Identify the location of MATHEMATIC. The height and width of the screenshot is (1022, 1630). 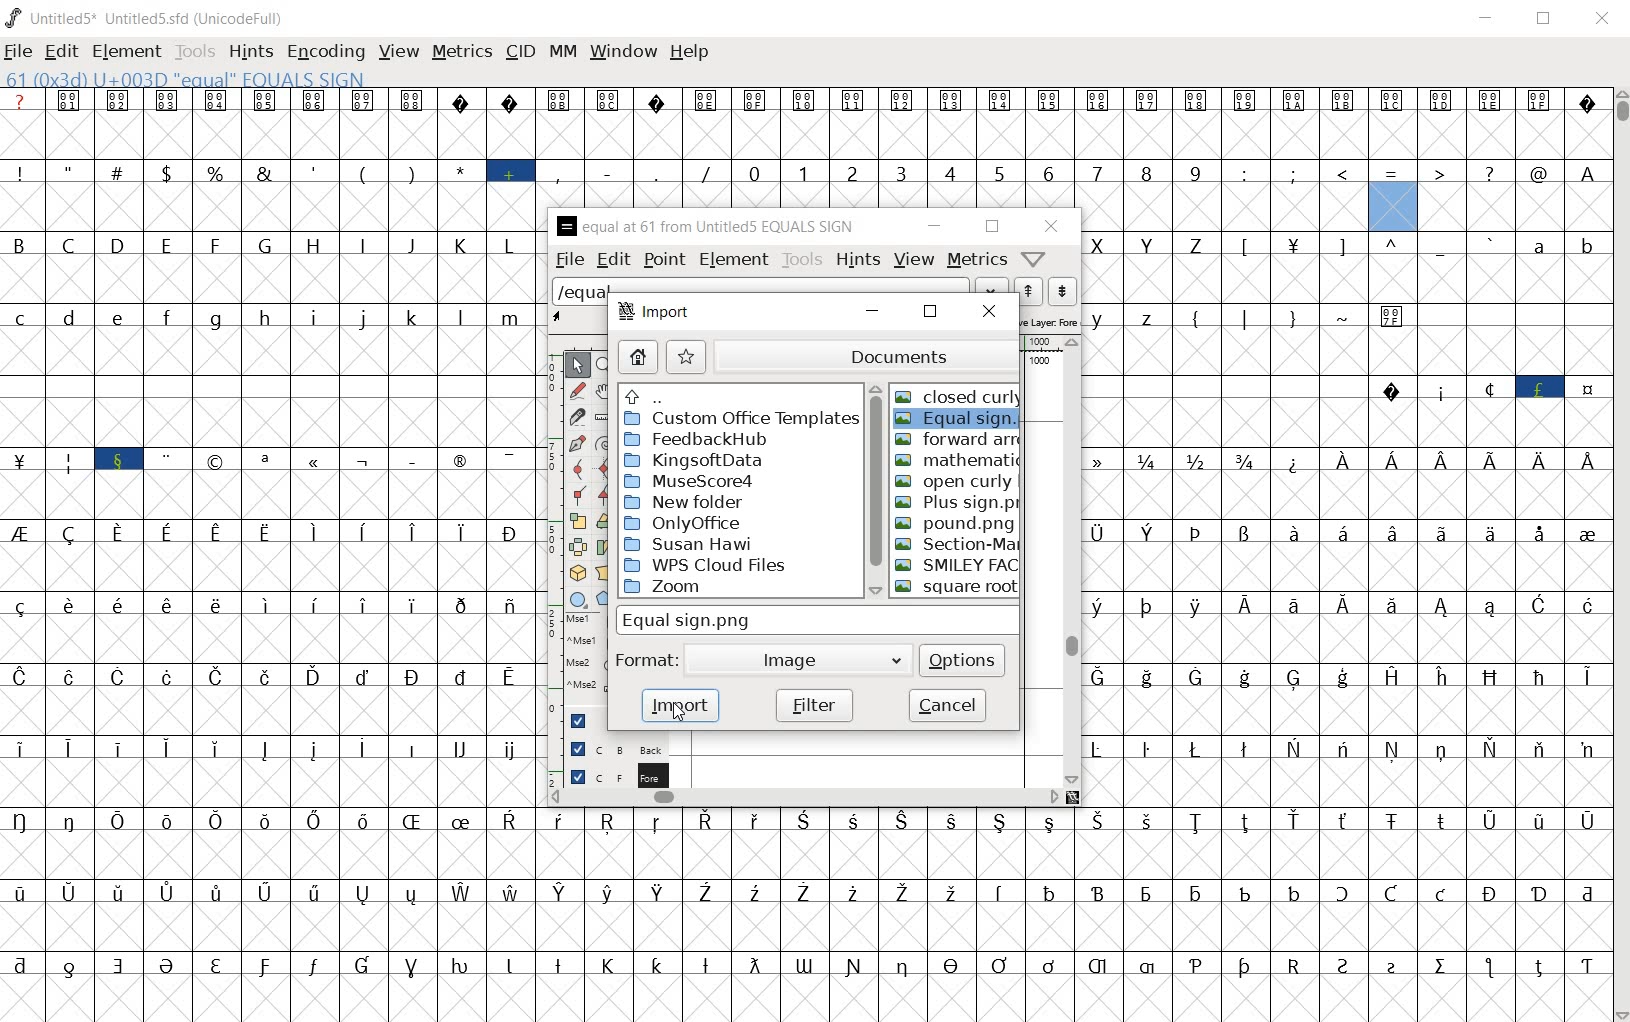
(962, 458).